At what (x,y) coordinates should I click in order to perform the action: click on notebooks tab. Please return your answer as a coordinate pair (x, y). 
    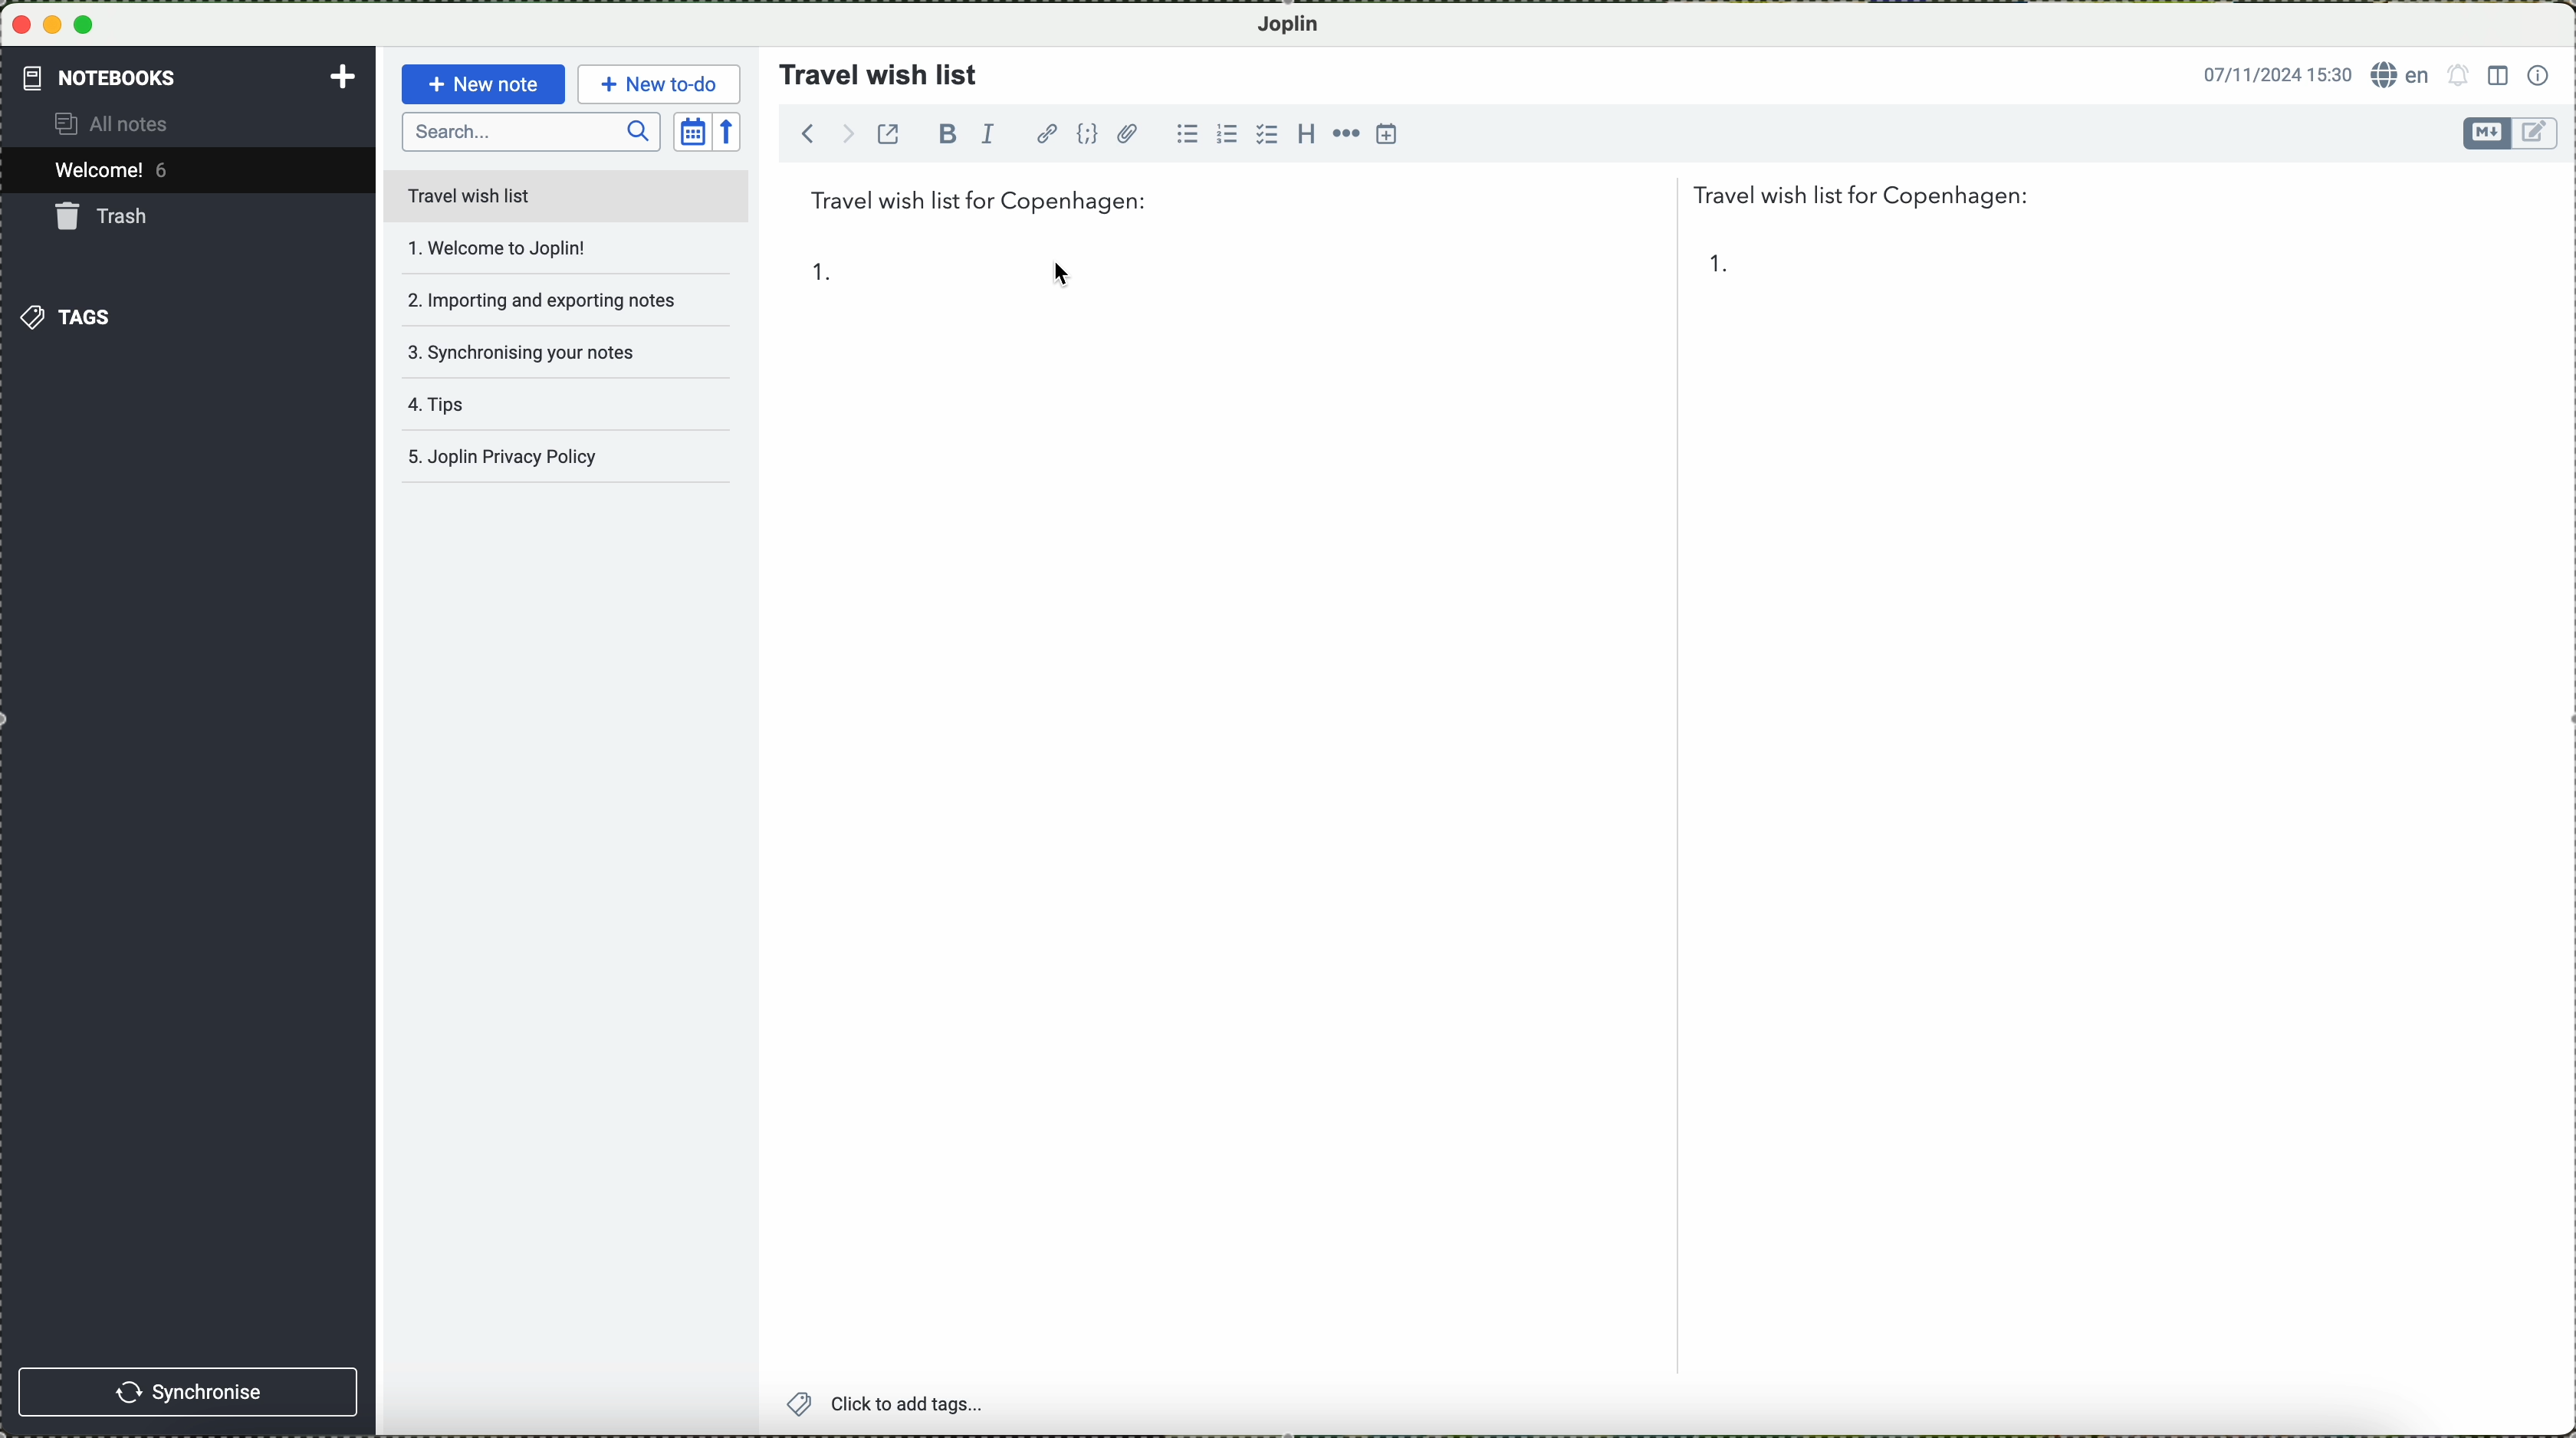
    Looking at the image, I should click on (190, 78).